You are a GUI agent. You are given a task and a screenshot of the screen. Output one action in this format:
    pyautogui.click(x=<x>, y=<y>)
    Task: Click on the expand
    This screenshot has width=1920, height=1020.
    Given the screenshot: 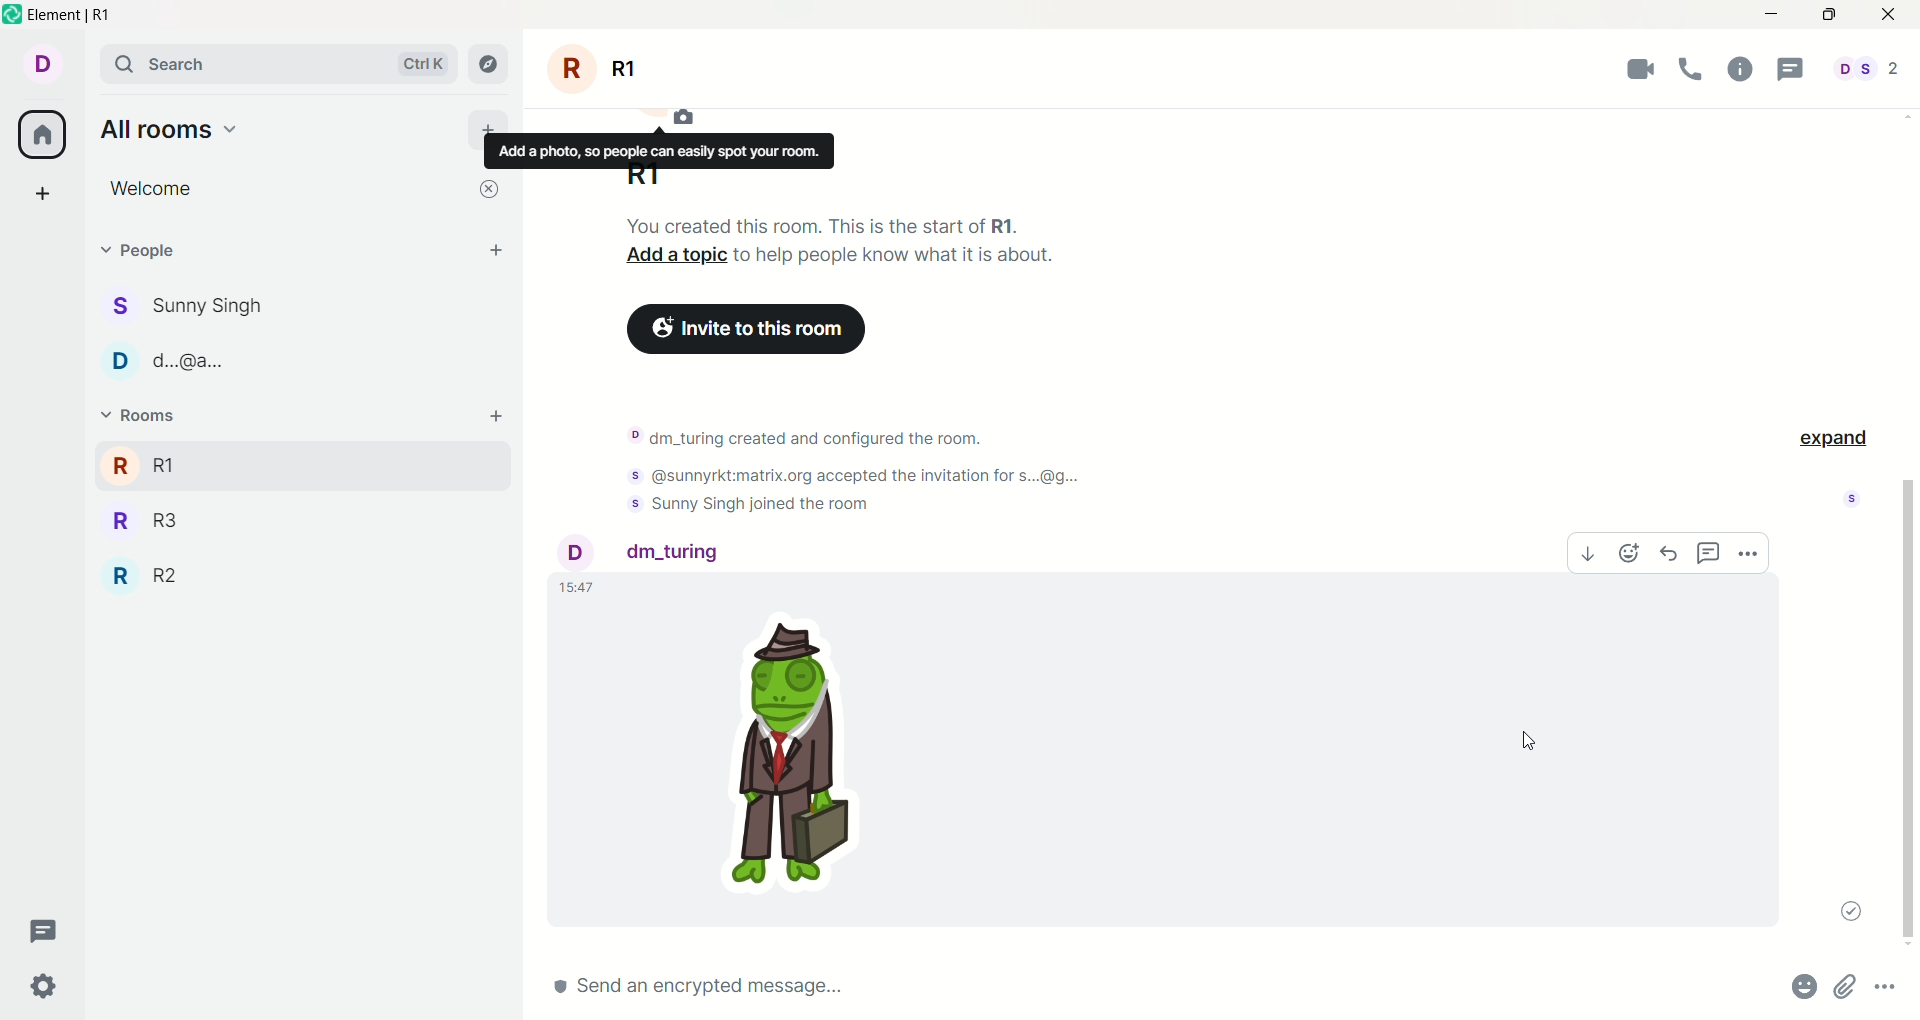 What is the action you would take?
    pyautogui.click(x=1833, y=440)
    